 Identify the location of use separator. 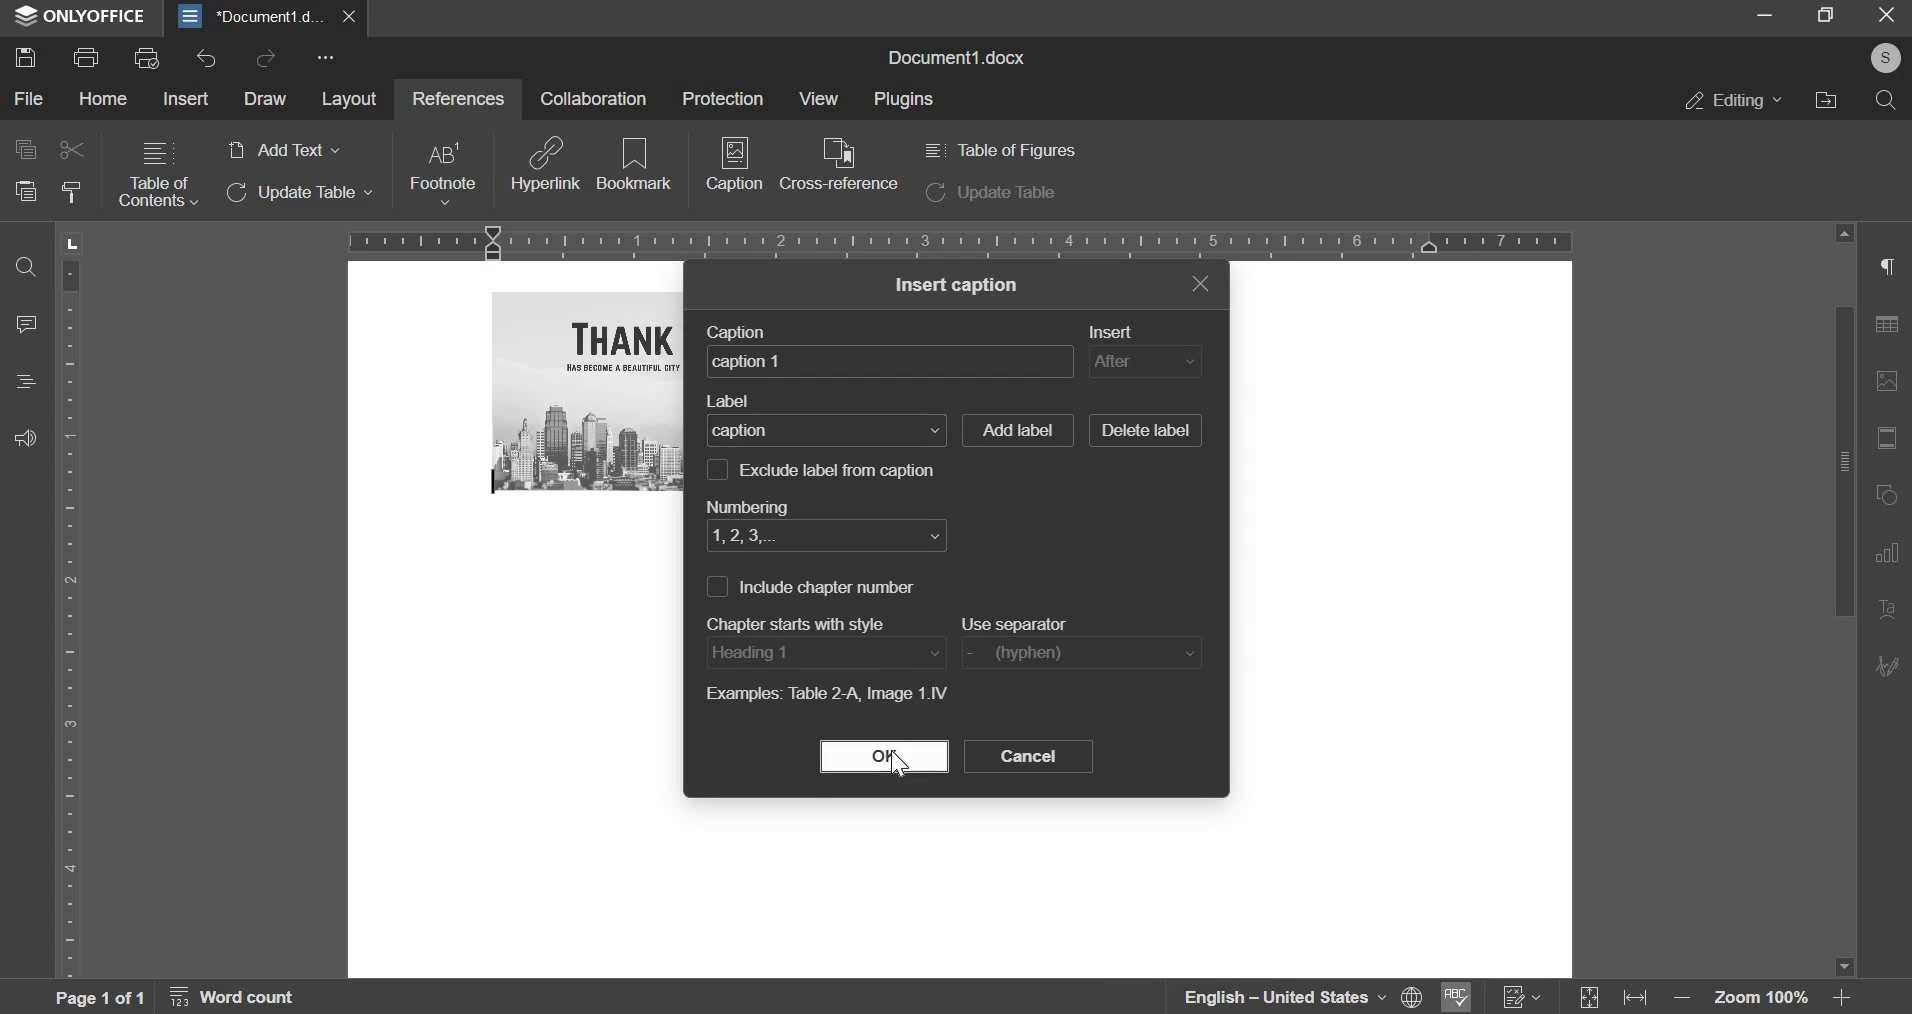
(1019, 623).